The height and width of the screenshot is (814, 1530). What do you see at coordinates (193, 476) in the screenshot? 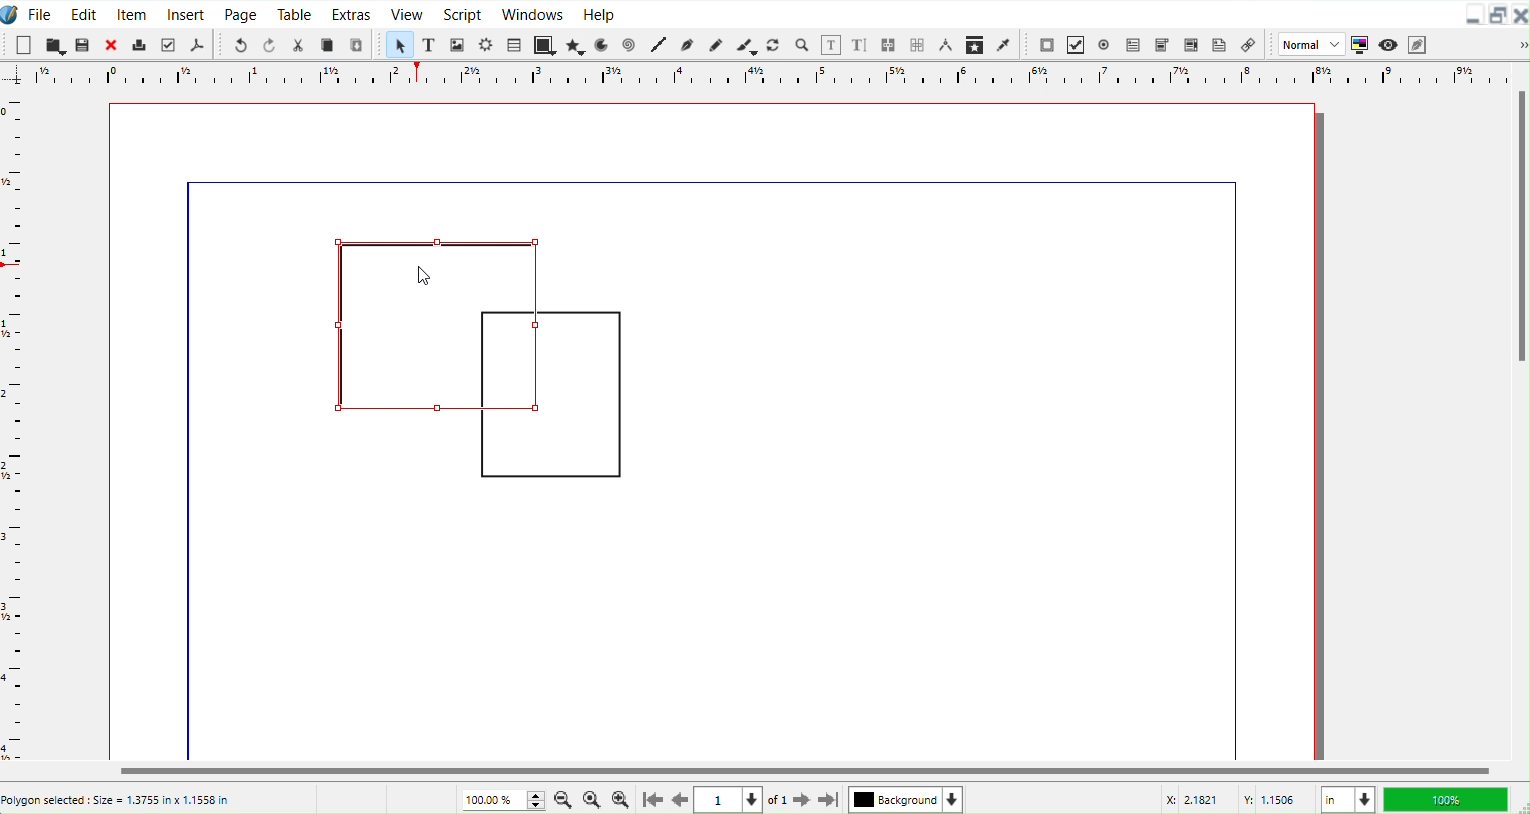
I see `line` at bounding box center [193, 476].